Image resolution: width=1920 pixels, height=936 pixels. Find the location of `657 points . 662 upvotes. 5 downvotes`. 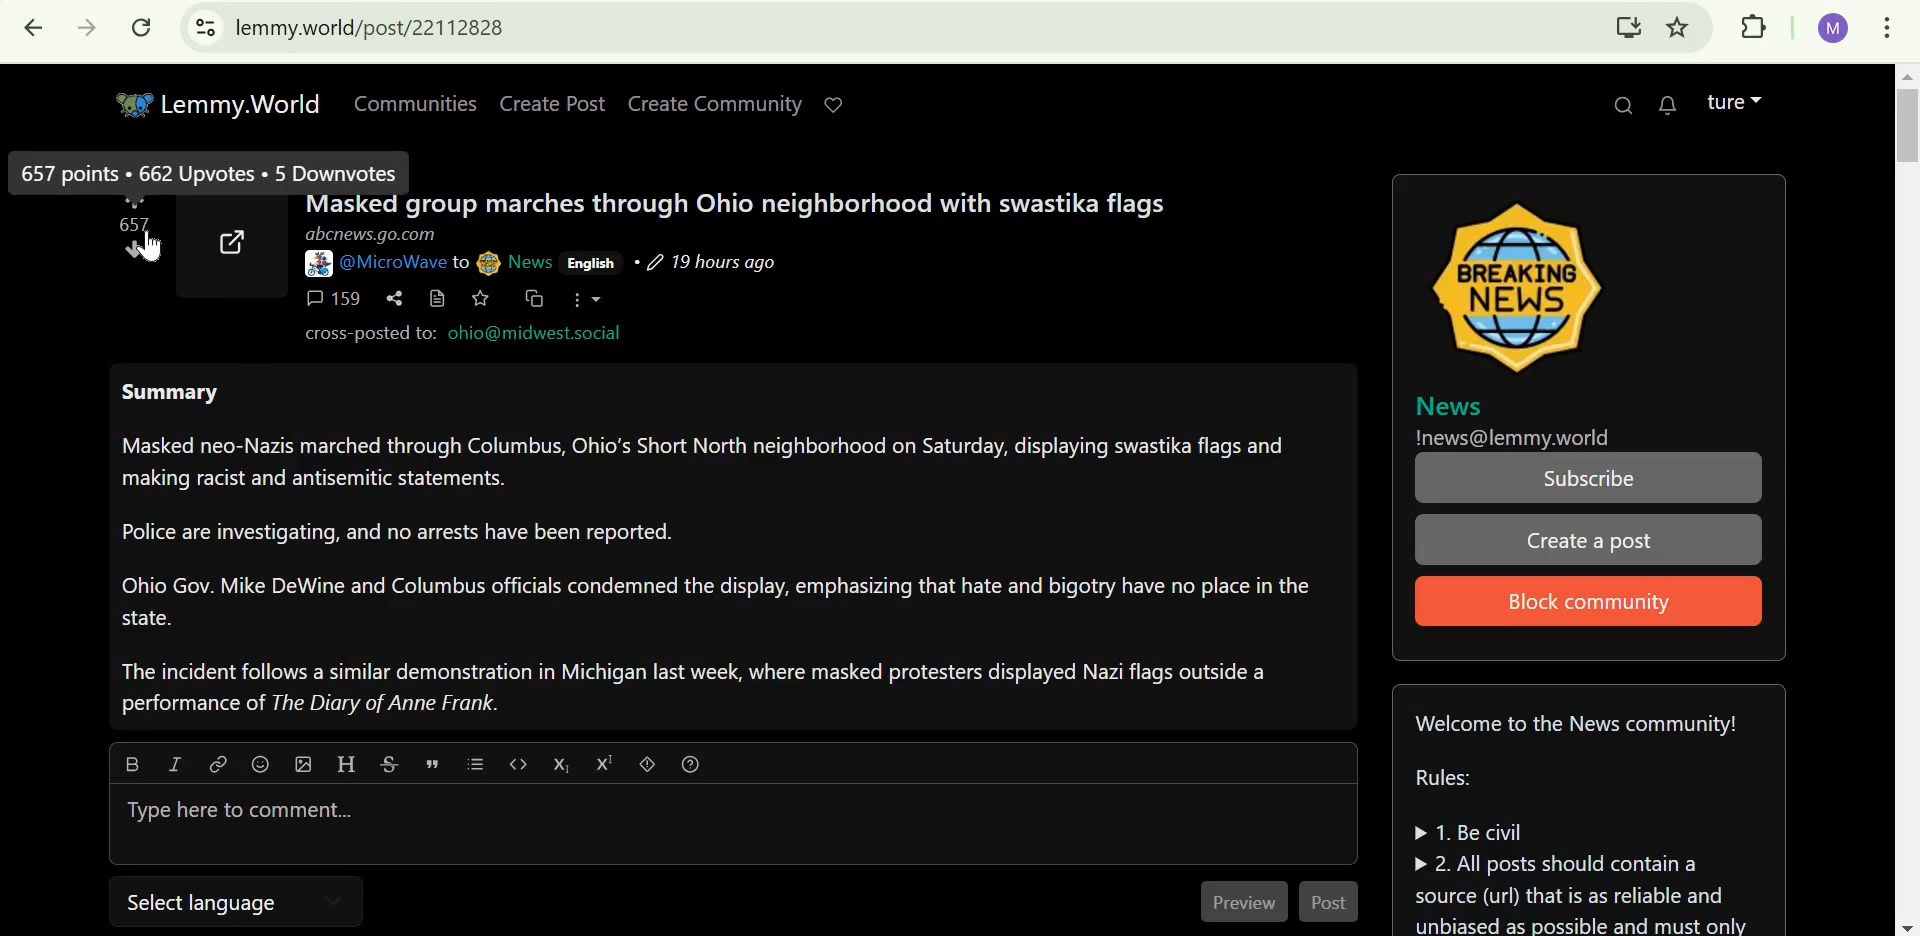

657 points . 662 upvotes. 5 downvotes is located at coordinates (207, 172).